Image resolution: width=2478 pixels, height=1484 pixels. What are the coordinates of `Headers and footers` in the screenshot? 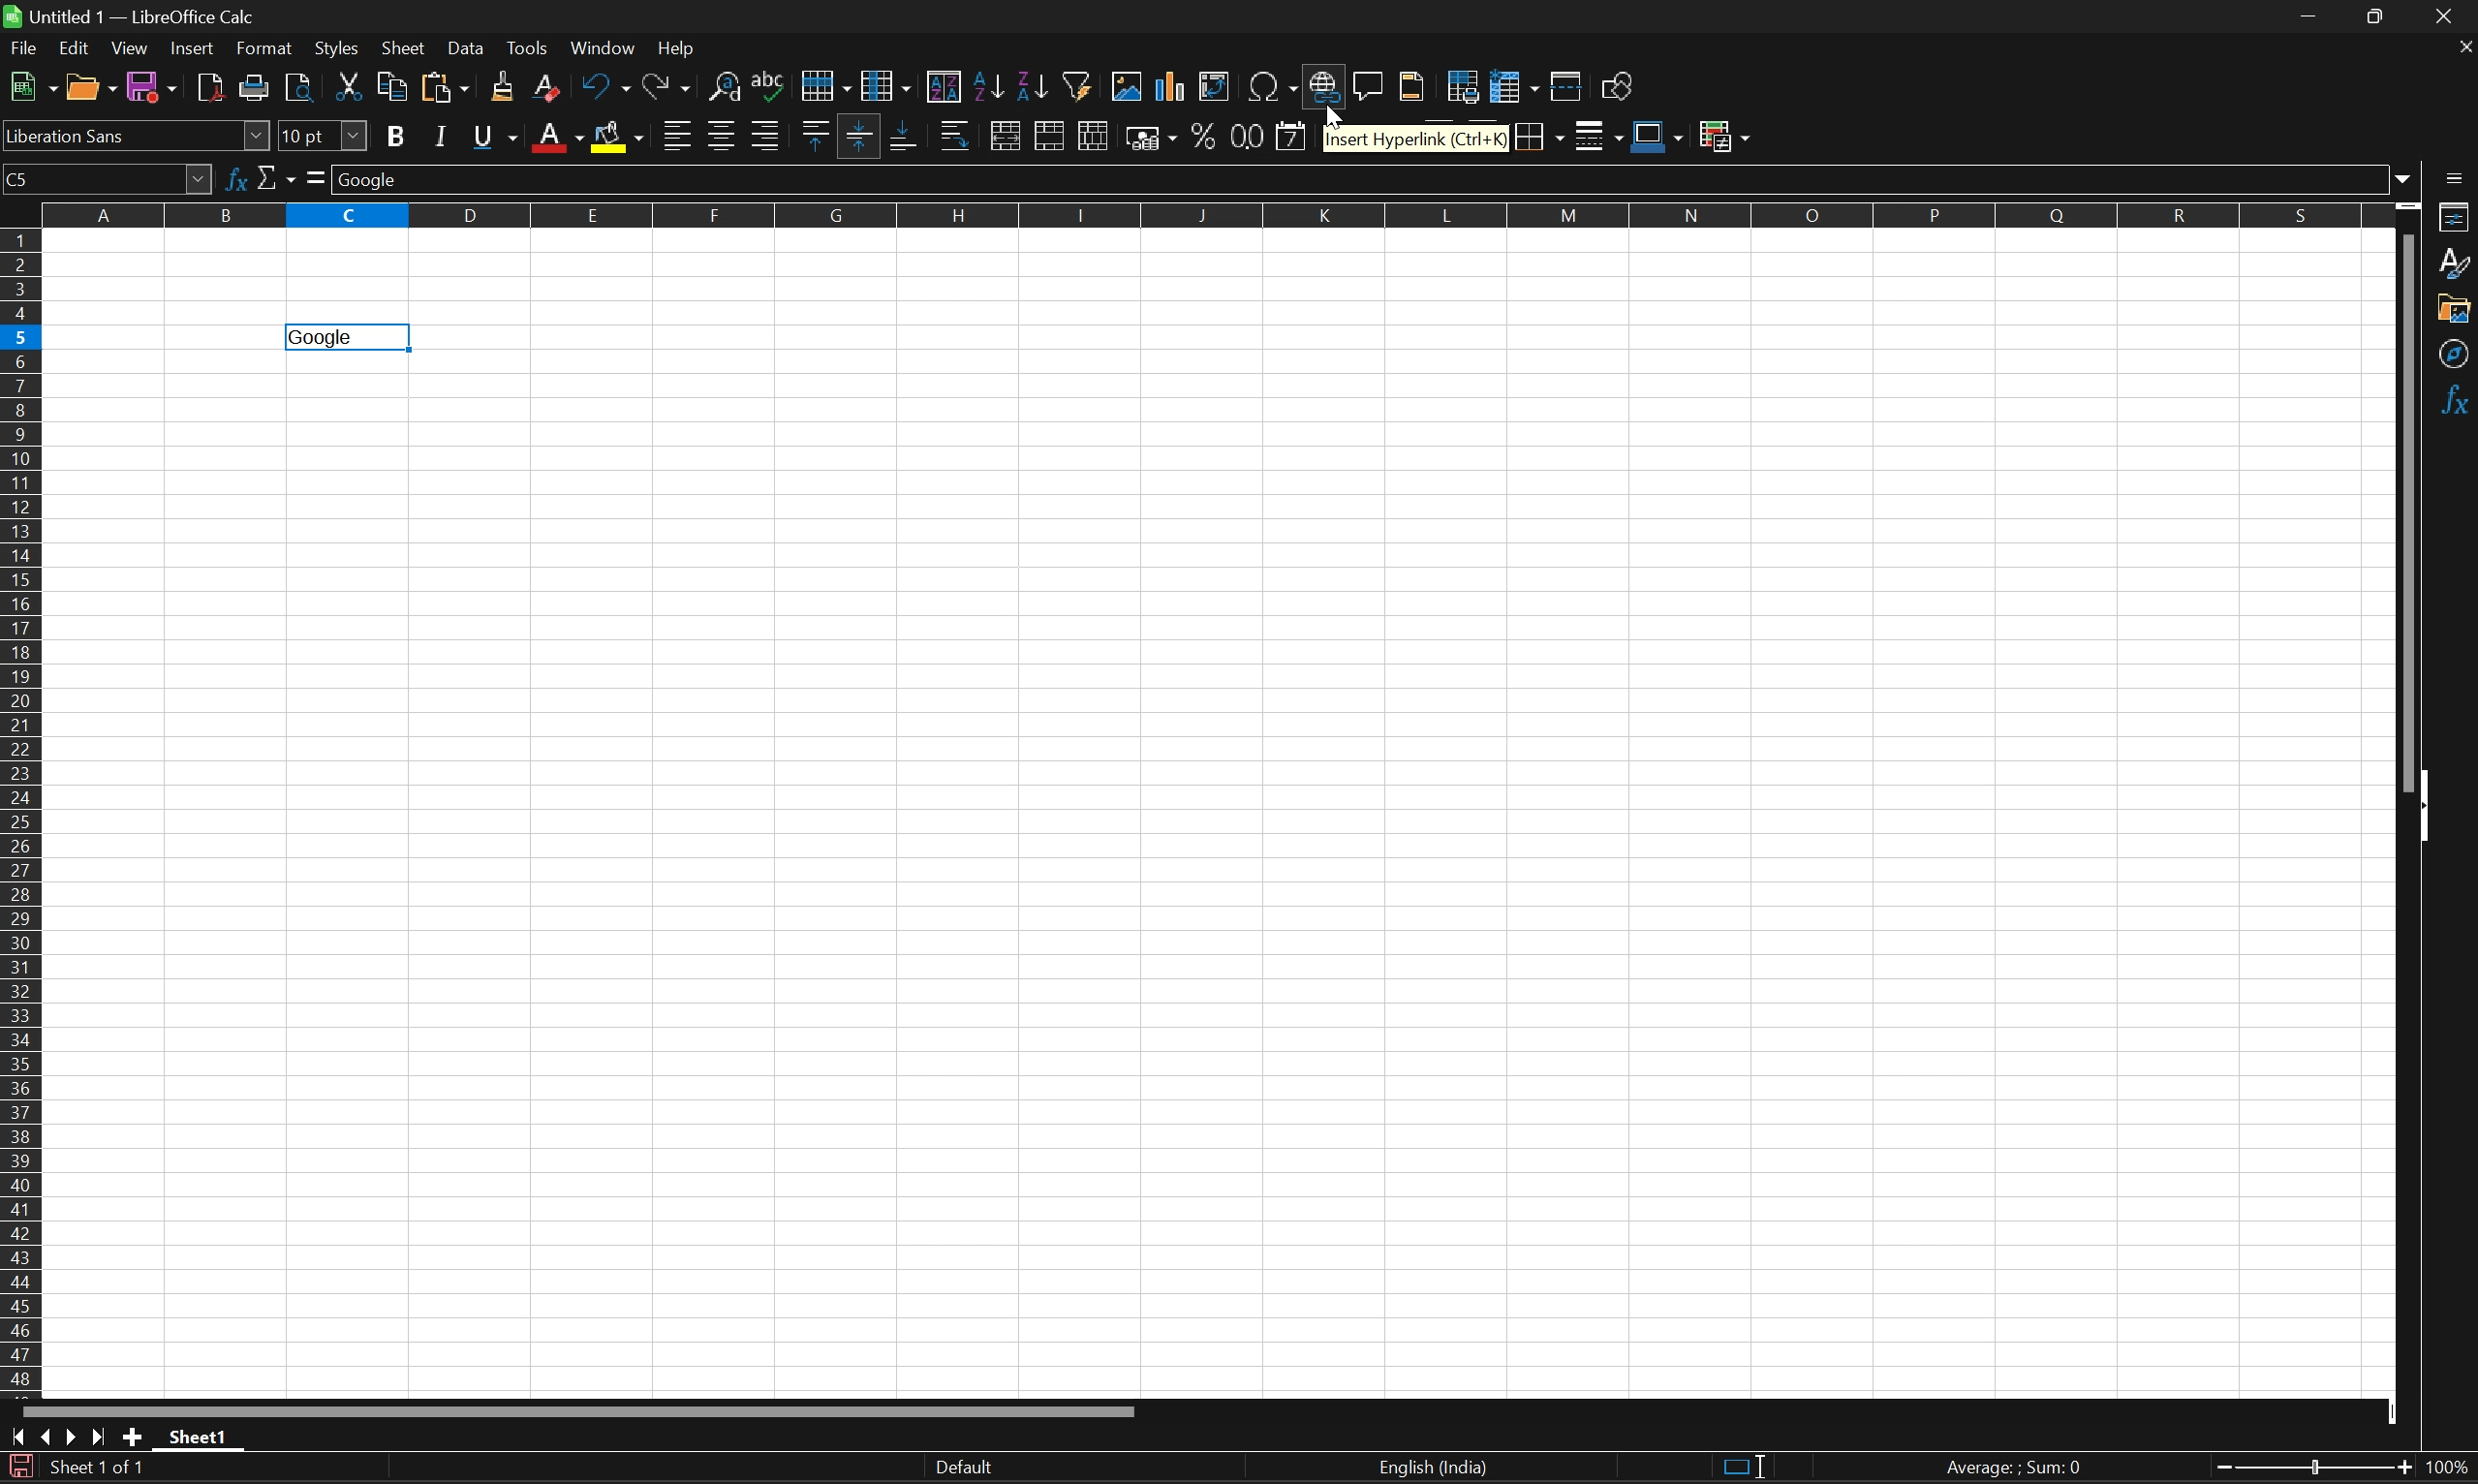 It's located at (1413, 84).